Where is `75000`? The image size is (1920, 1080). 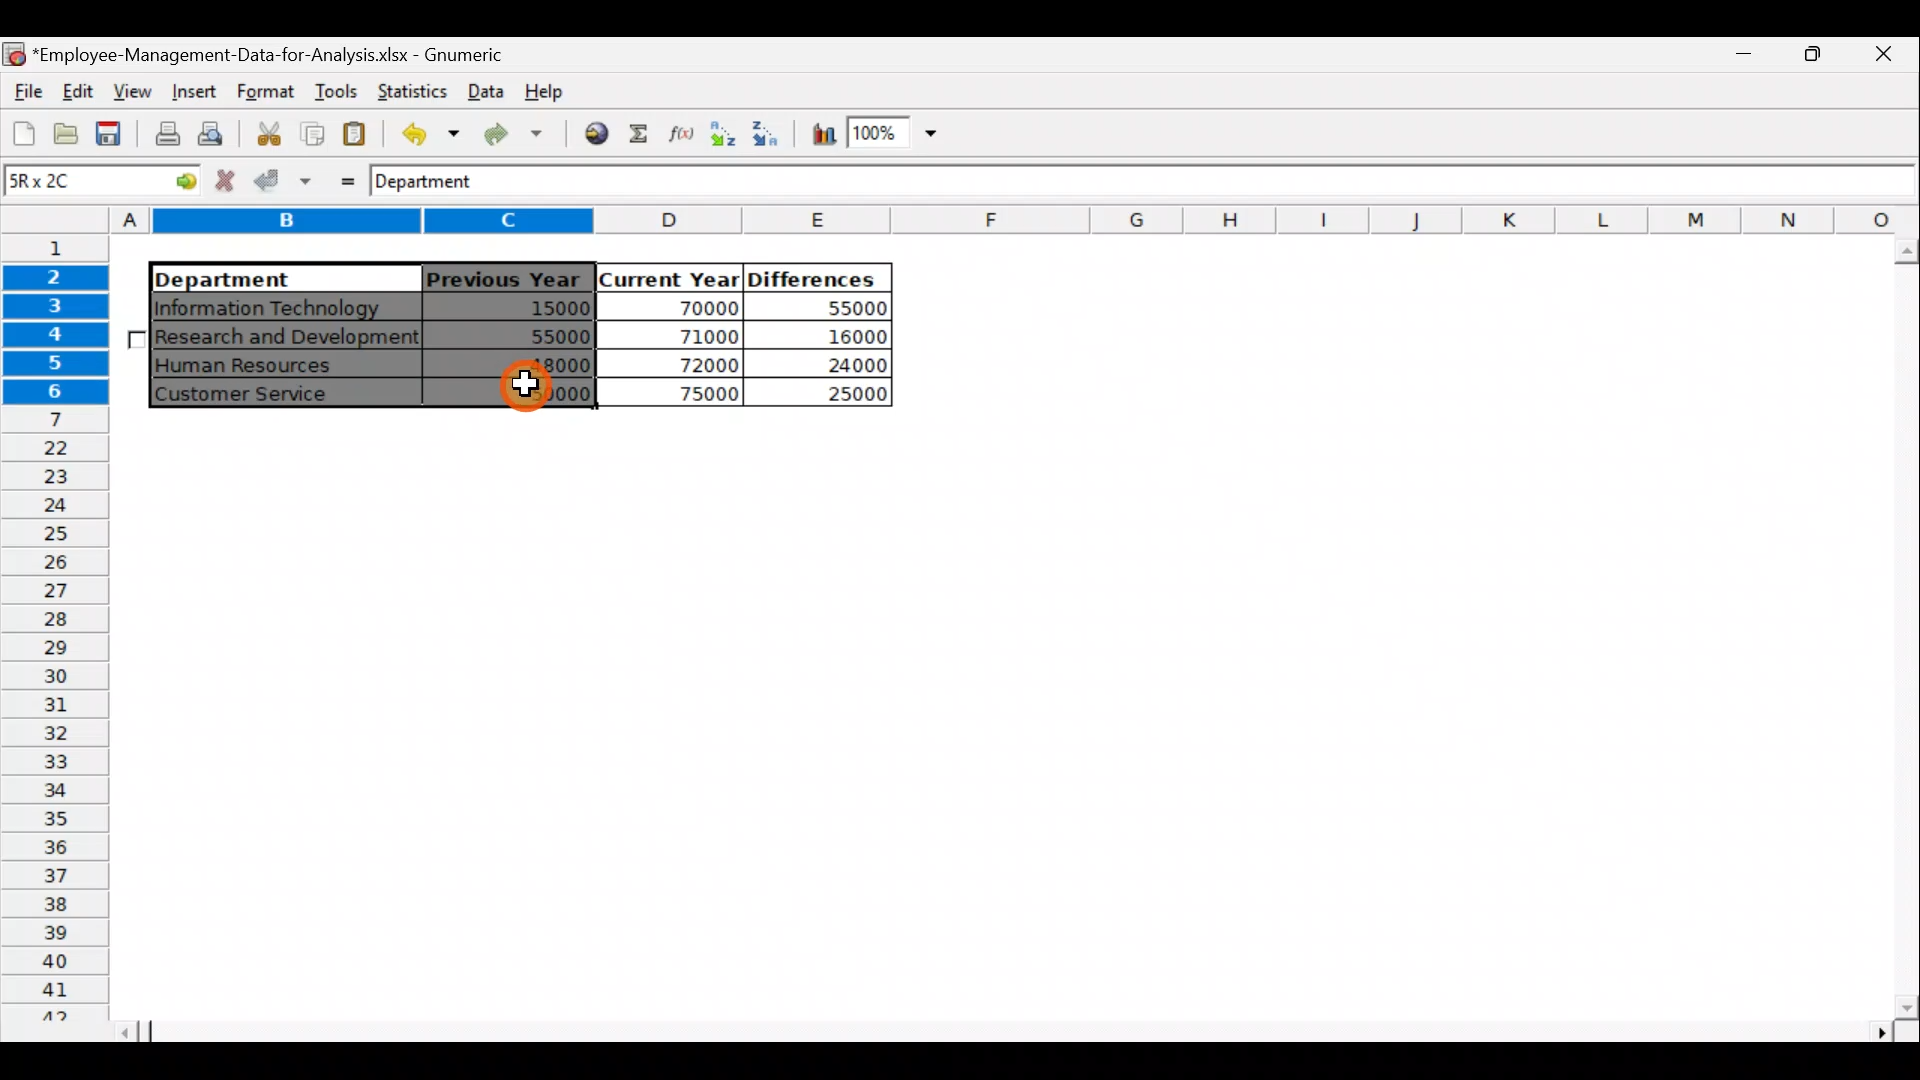
75000 is located at coordinates (682, 395).